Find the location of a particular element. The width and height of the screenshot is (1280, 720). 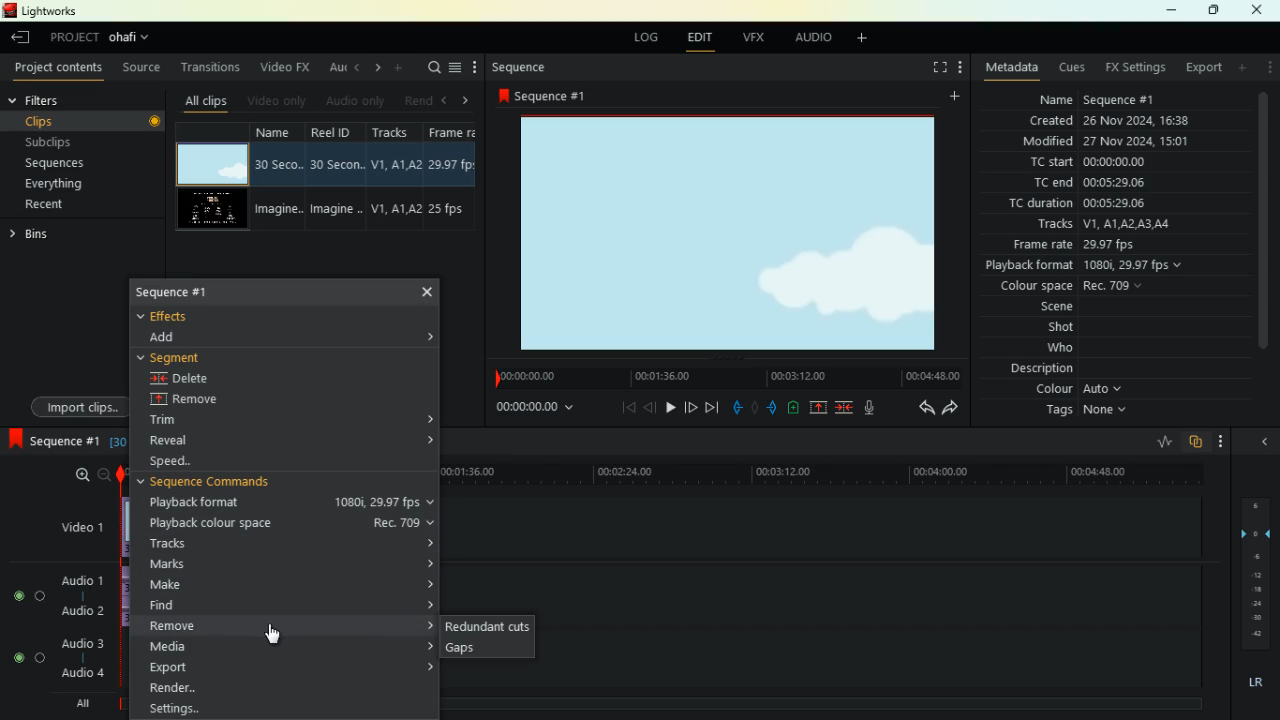

mic is located at coordinates (868, 408).